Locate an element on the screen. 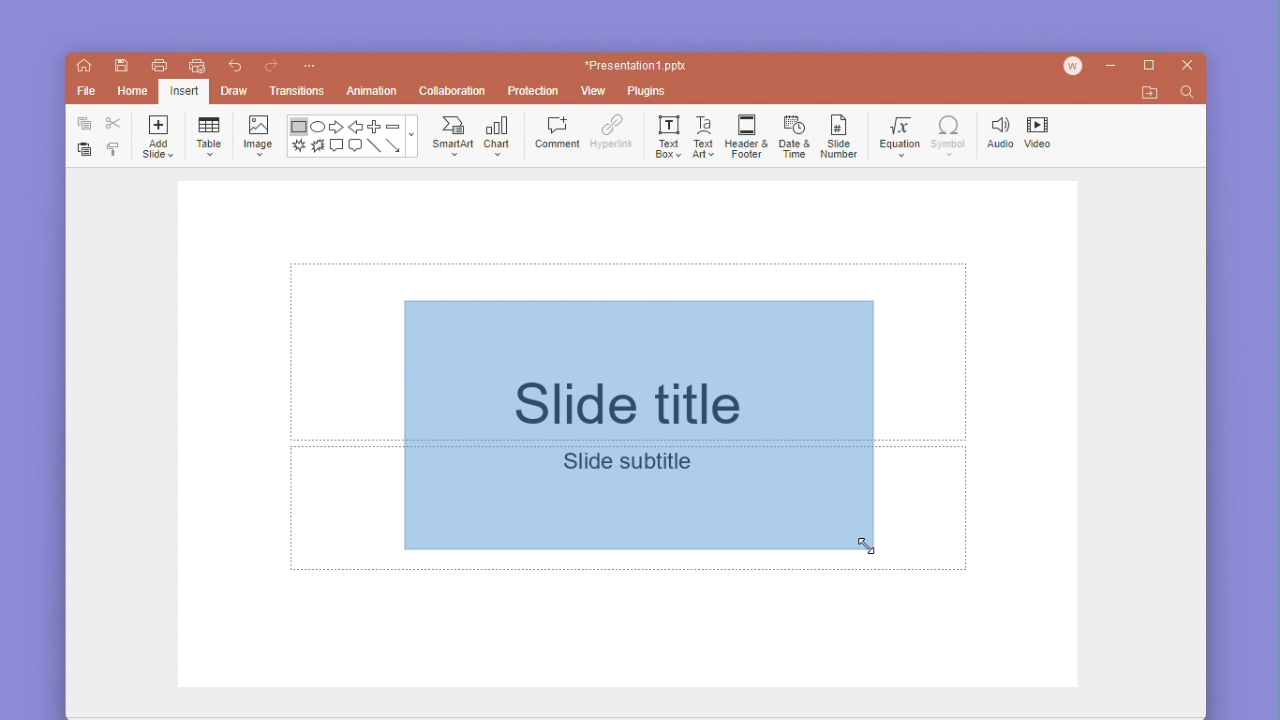 This screenshot has height=720, width=1280. ellipse is located at coordinates (318, 127).